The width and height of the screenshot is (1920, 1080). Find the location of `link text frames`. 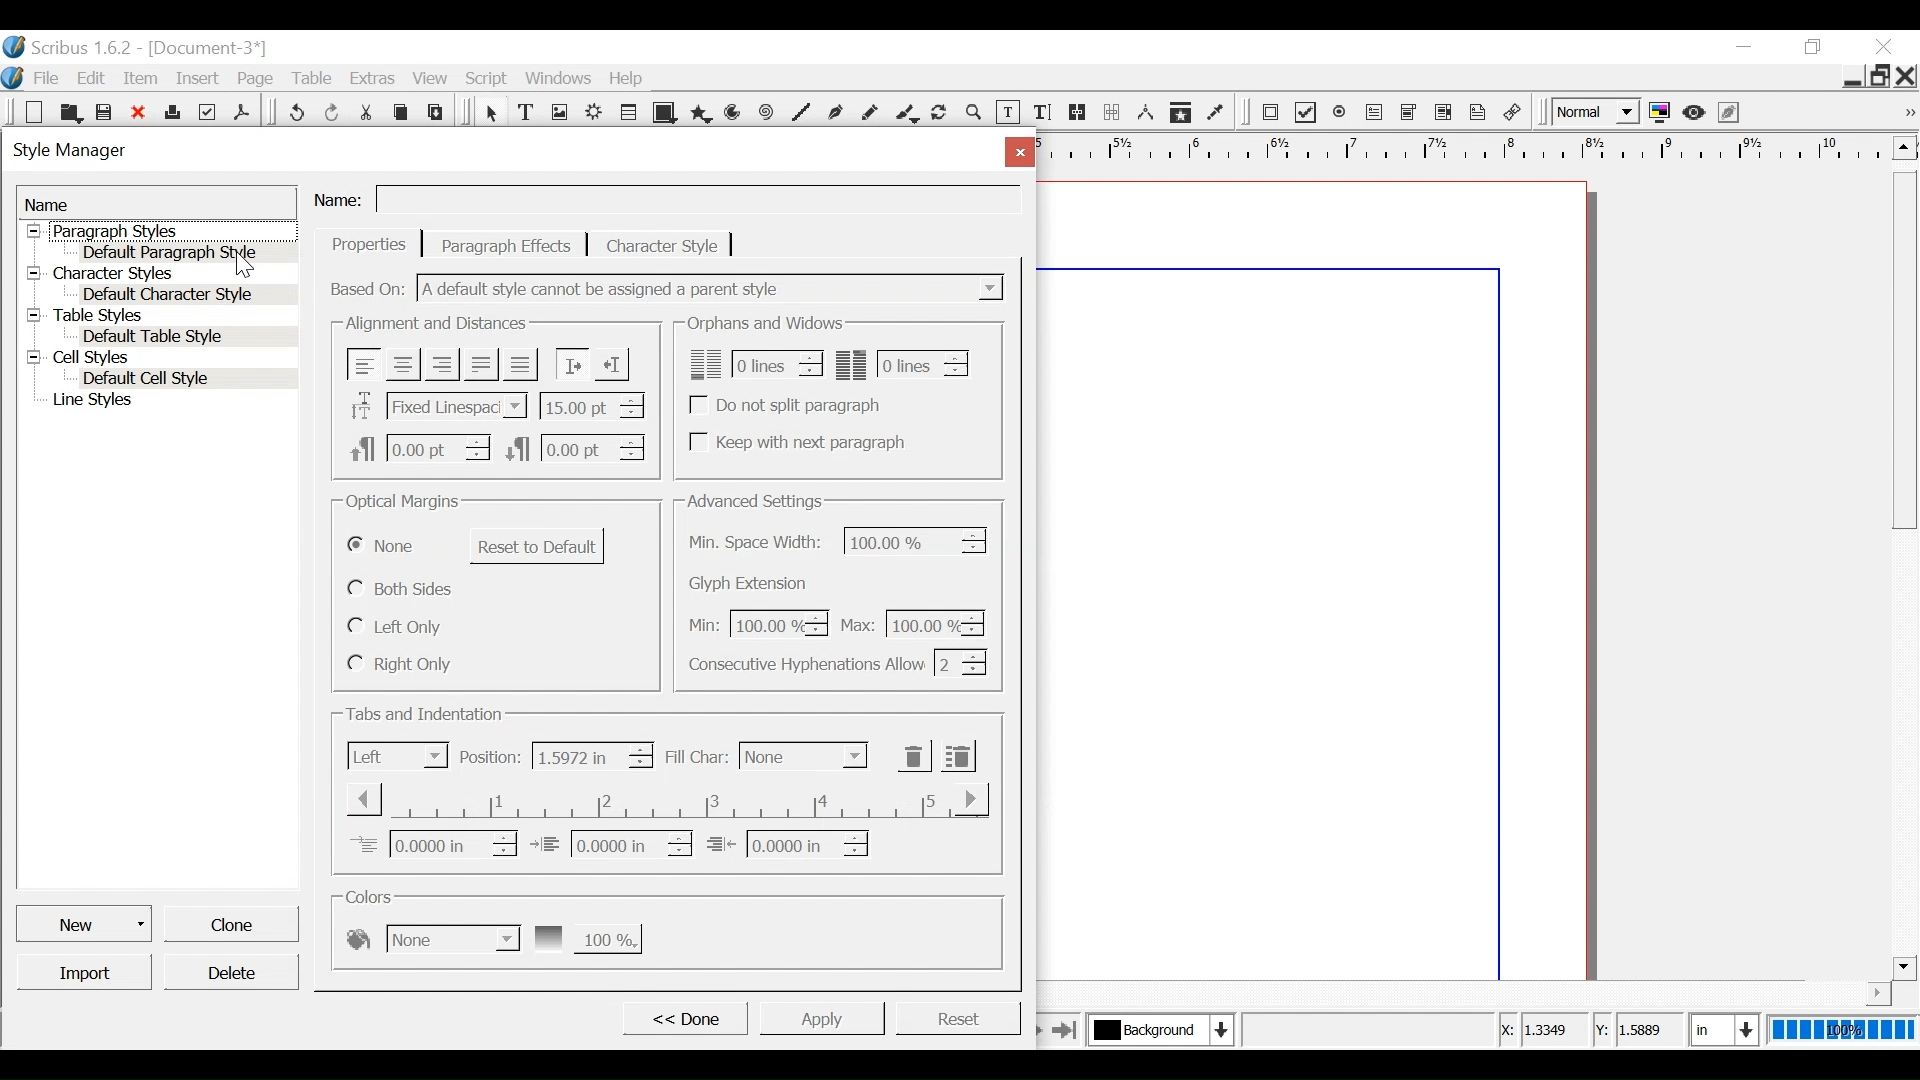

link text frames is located at coordinates (1078, 113).